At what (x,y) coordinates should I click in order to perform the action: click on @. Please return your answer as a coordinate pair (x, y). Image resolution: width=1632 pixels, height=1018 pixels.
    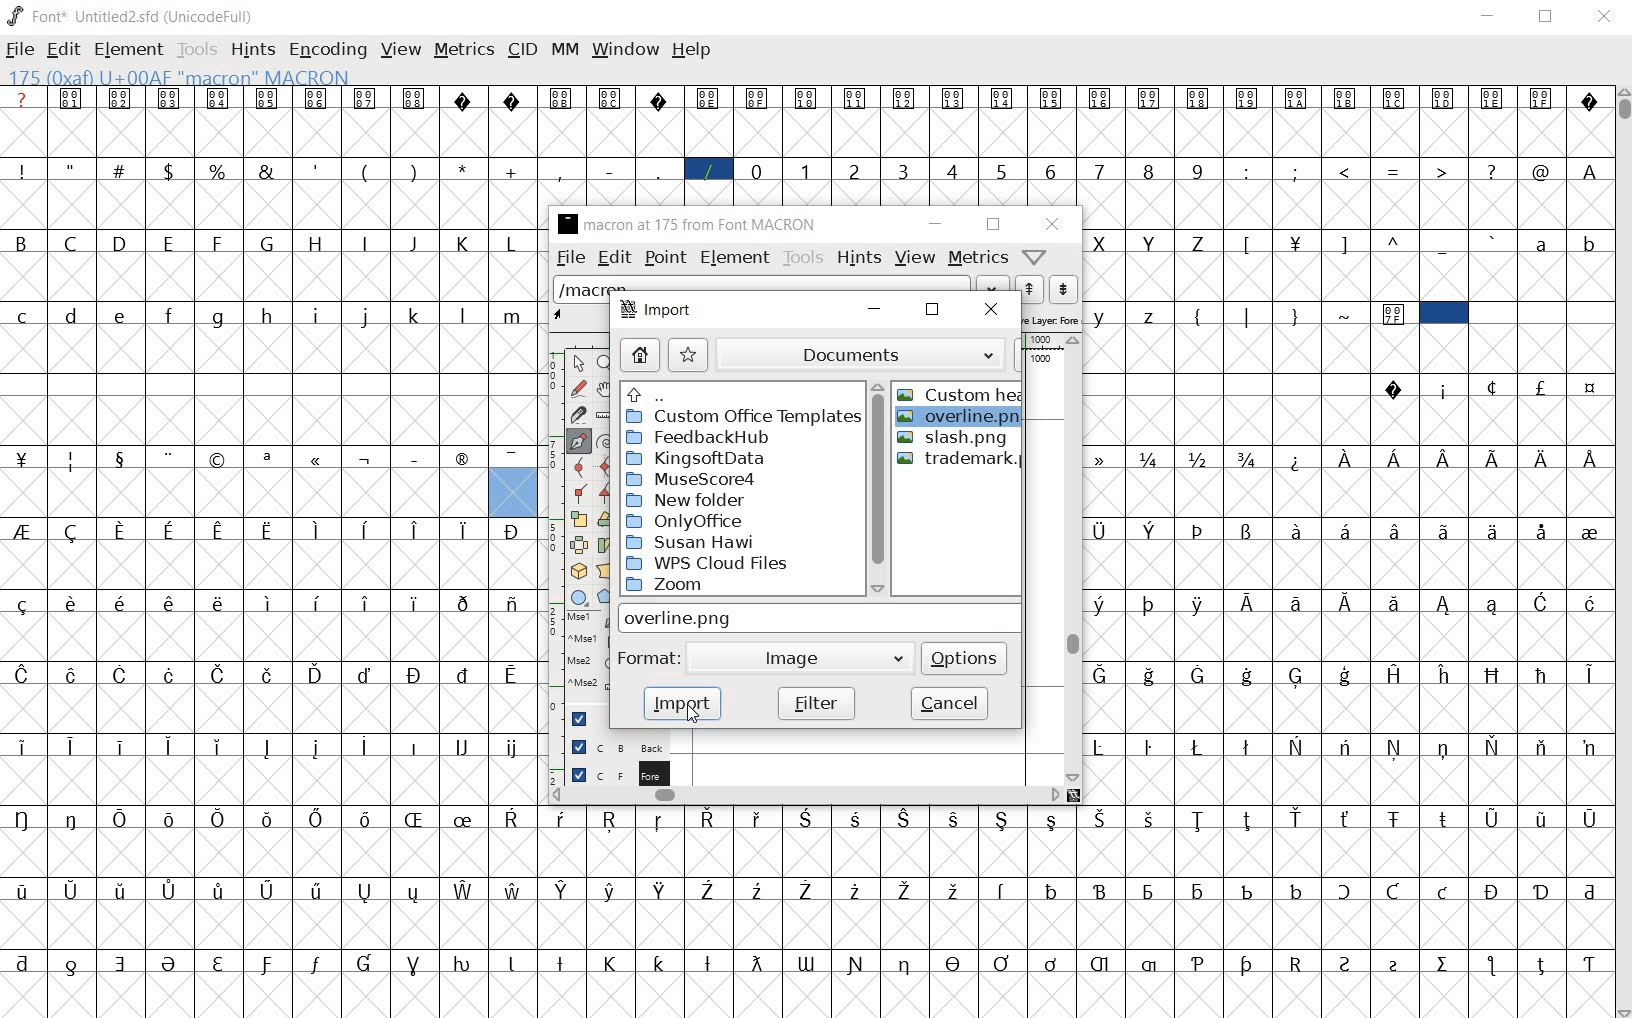
    Looking at the image, I should click on (1544, 172).